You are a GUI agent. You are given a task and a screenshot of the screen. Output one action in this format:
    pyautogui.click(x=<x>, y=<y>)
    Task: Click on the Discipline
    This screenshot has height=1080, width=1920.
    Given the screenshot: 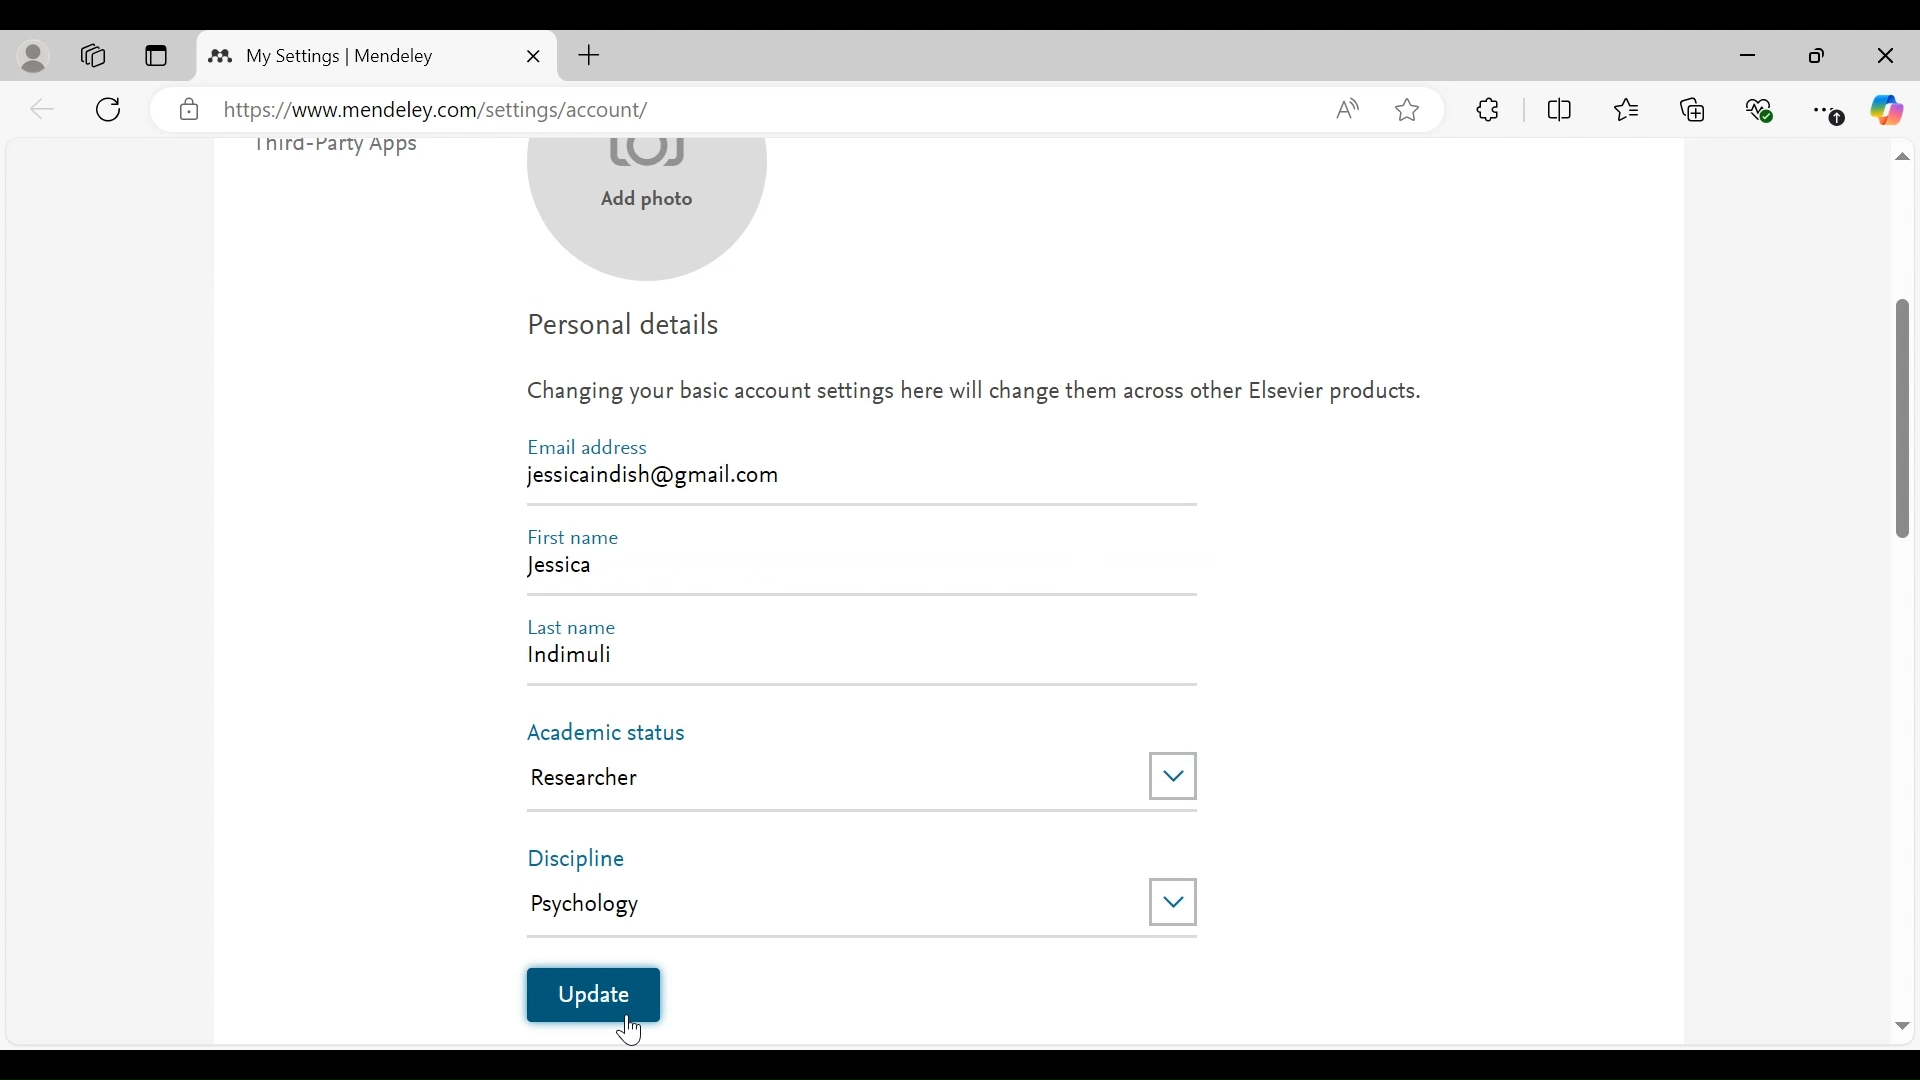 What is the action you would take?
    pyautogui.click(x=595, y=858)
    